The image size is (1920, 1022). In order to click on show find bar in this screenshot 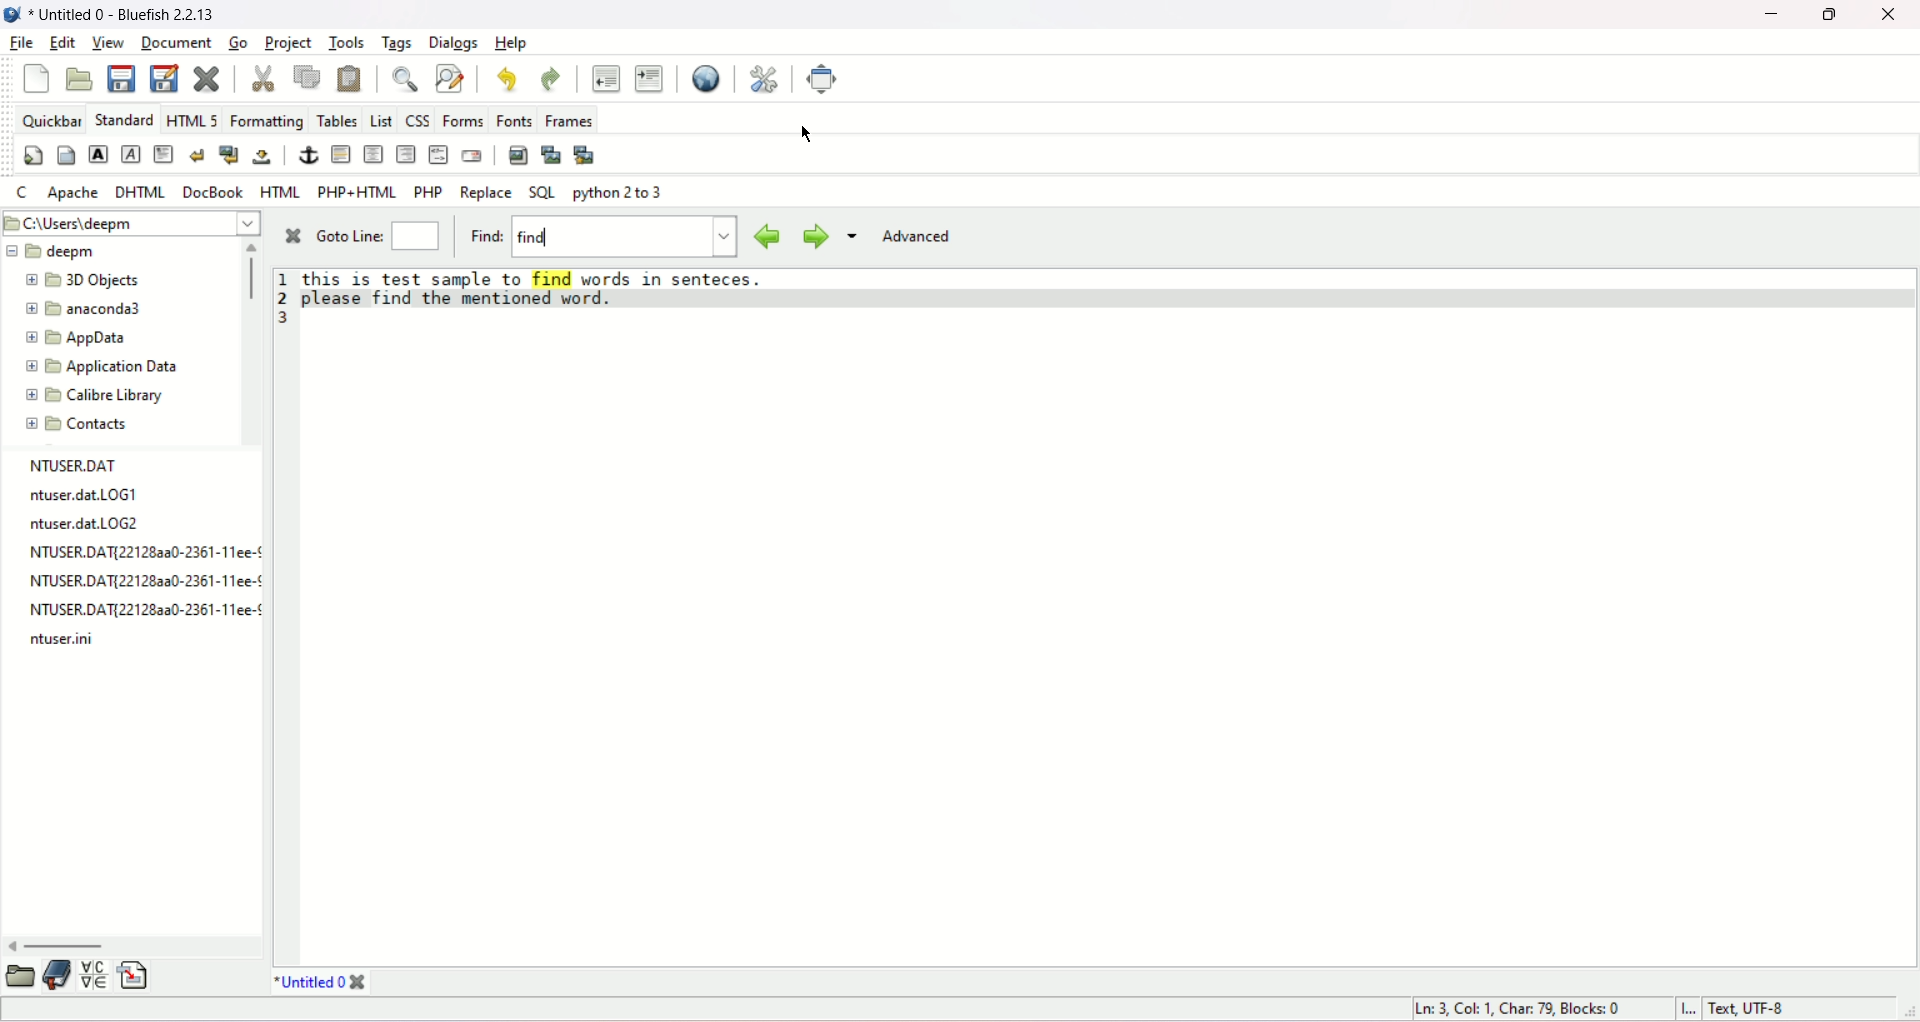, I will do `click(405, 77)`.